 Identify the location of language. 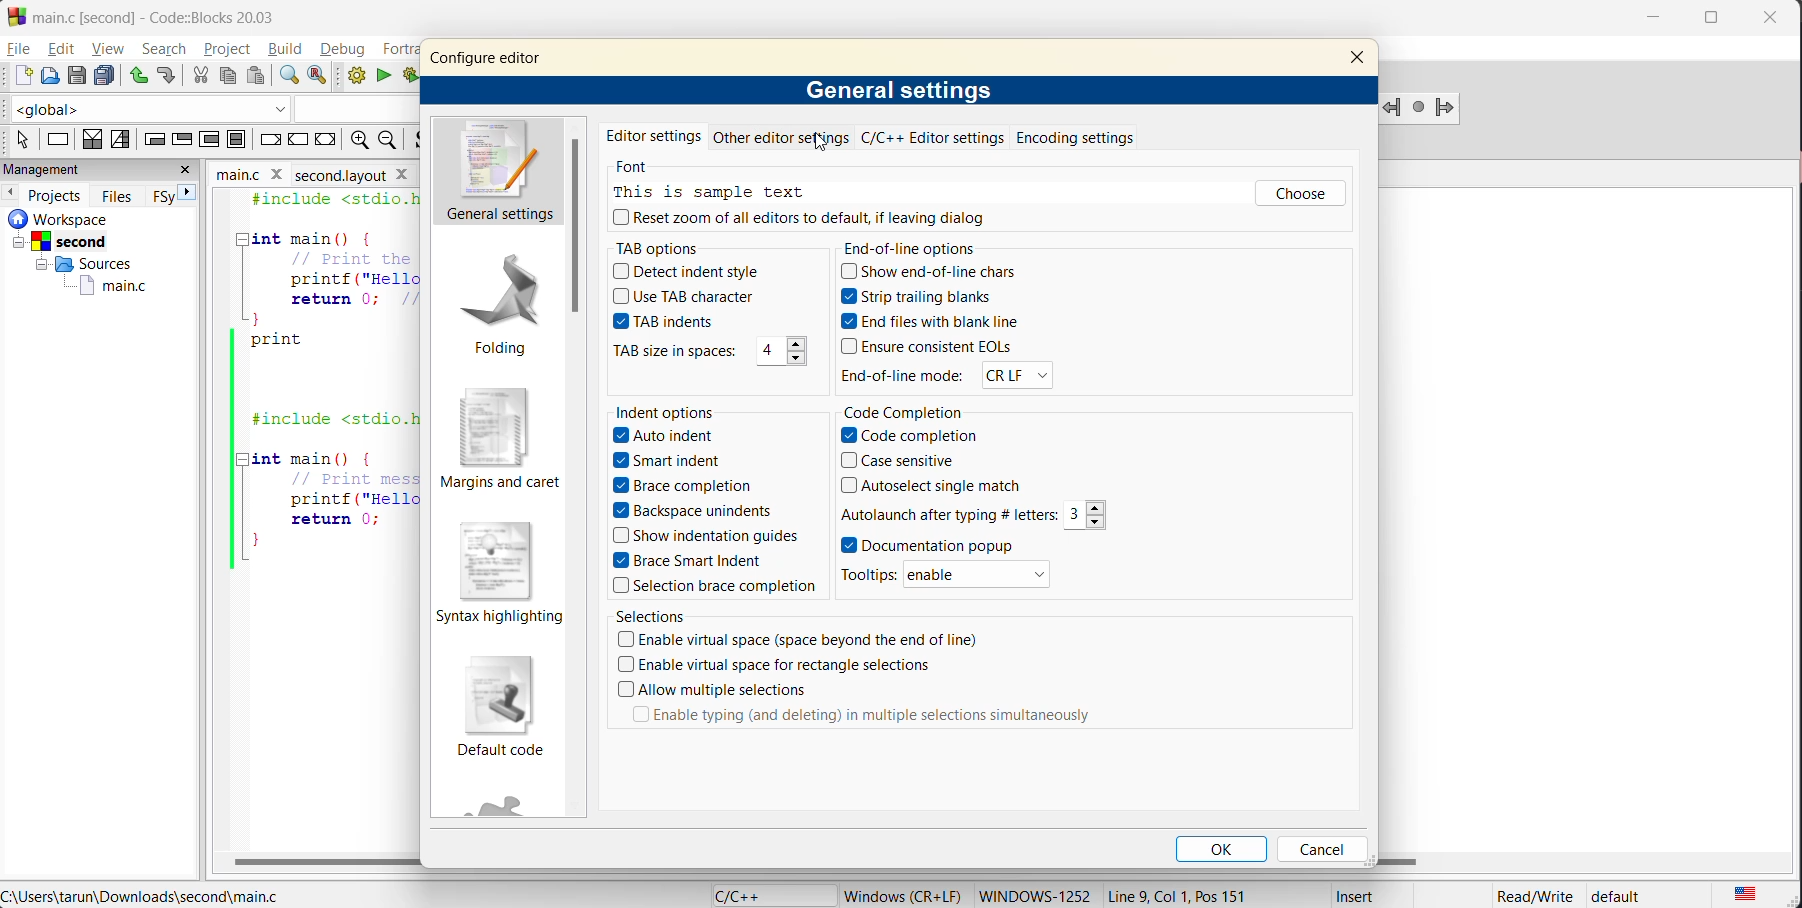
(768, 894).